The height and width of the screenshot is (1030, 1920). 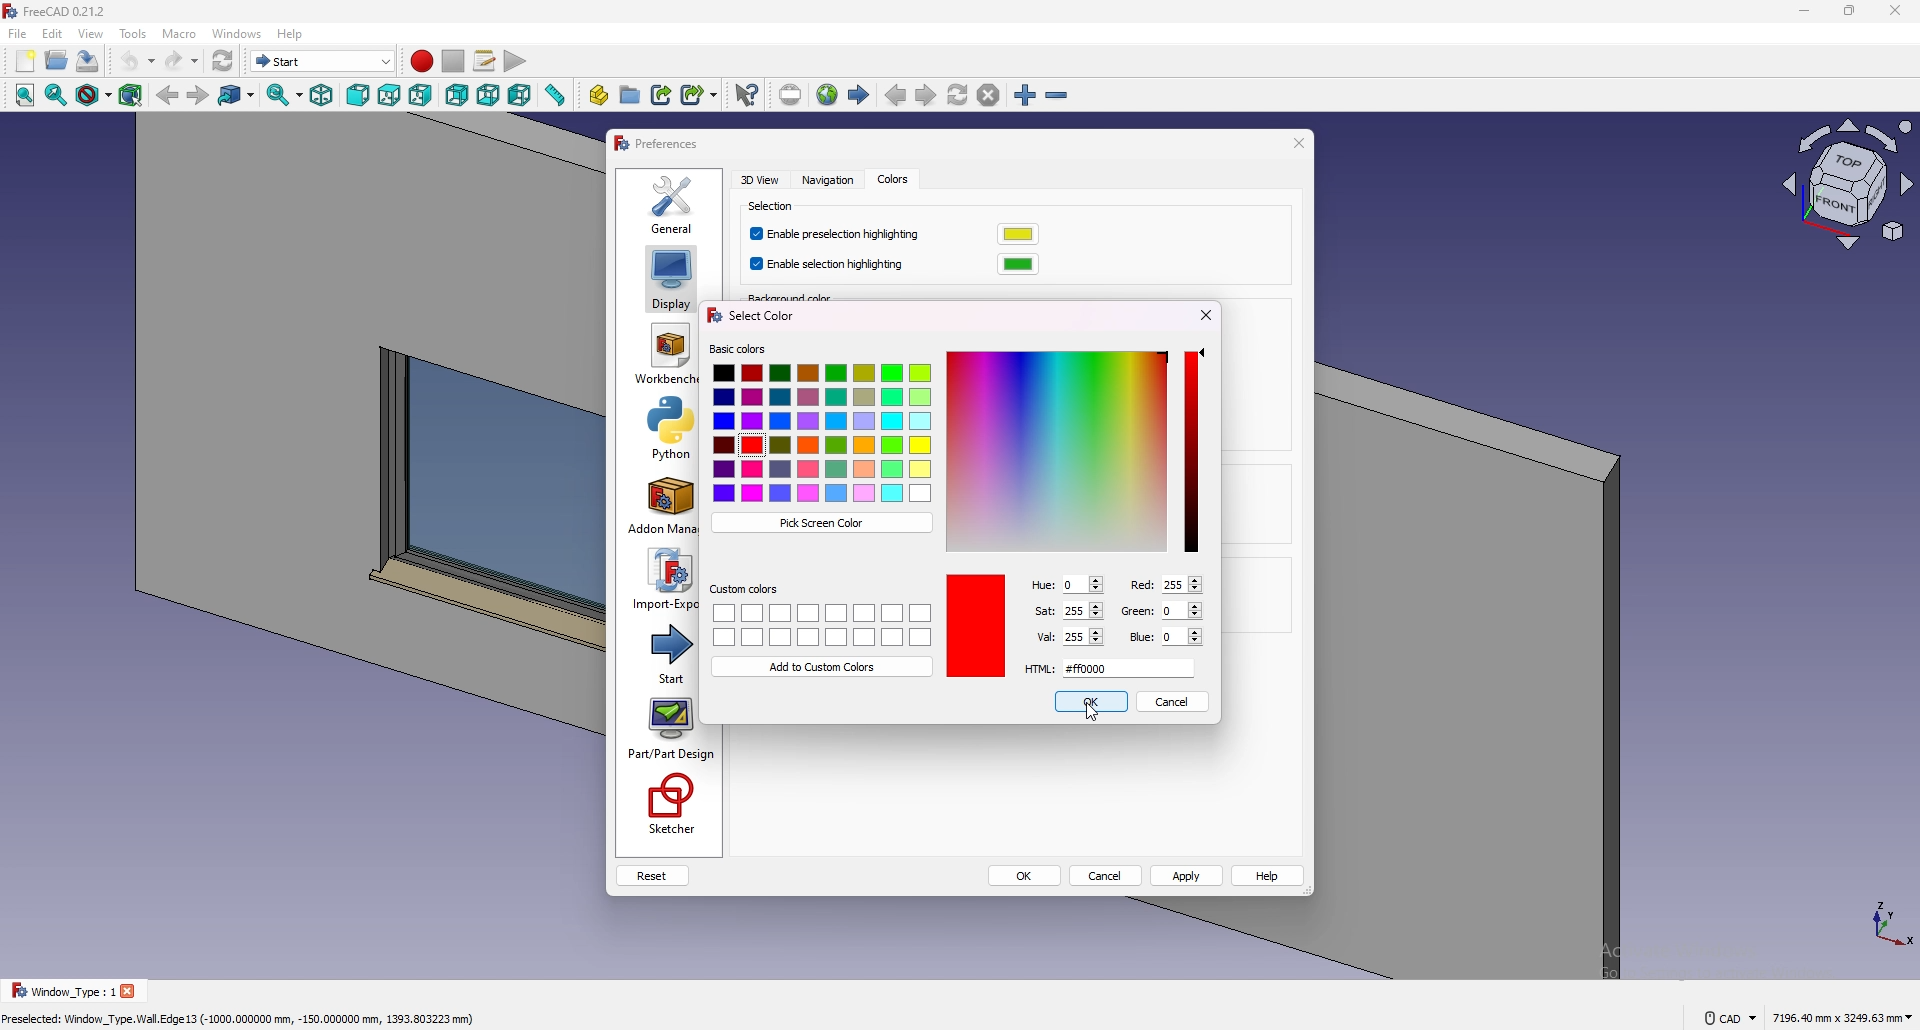 What do you see at coordinates (88, 60) in the screenshot?
I see `save` at bounding box center [88, 60].